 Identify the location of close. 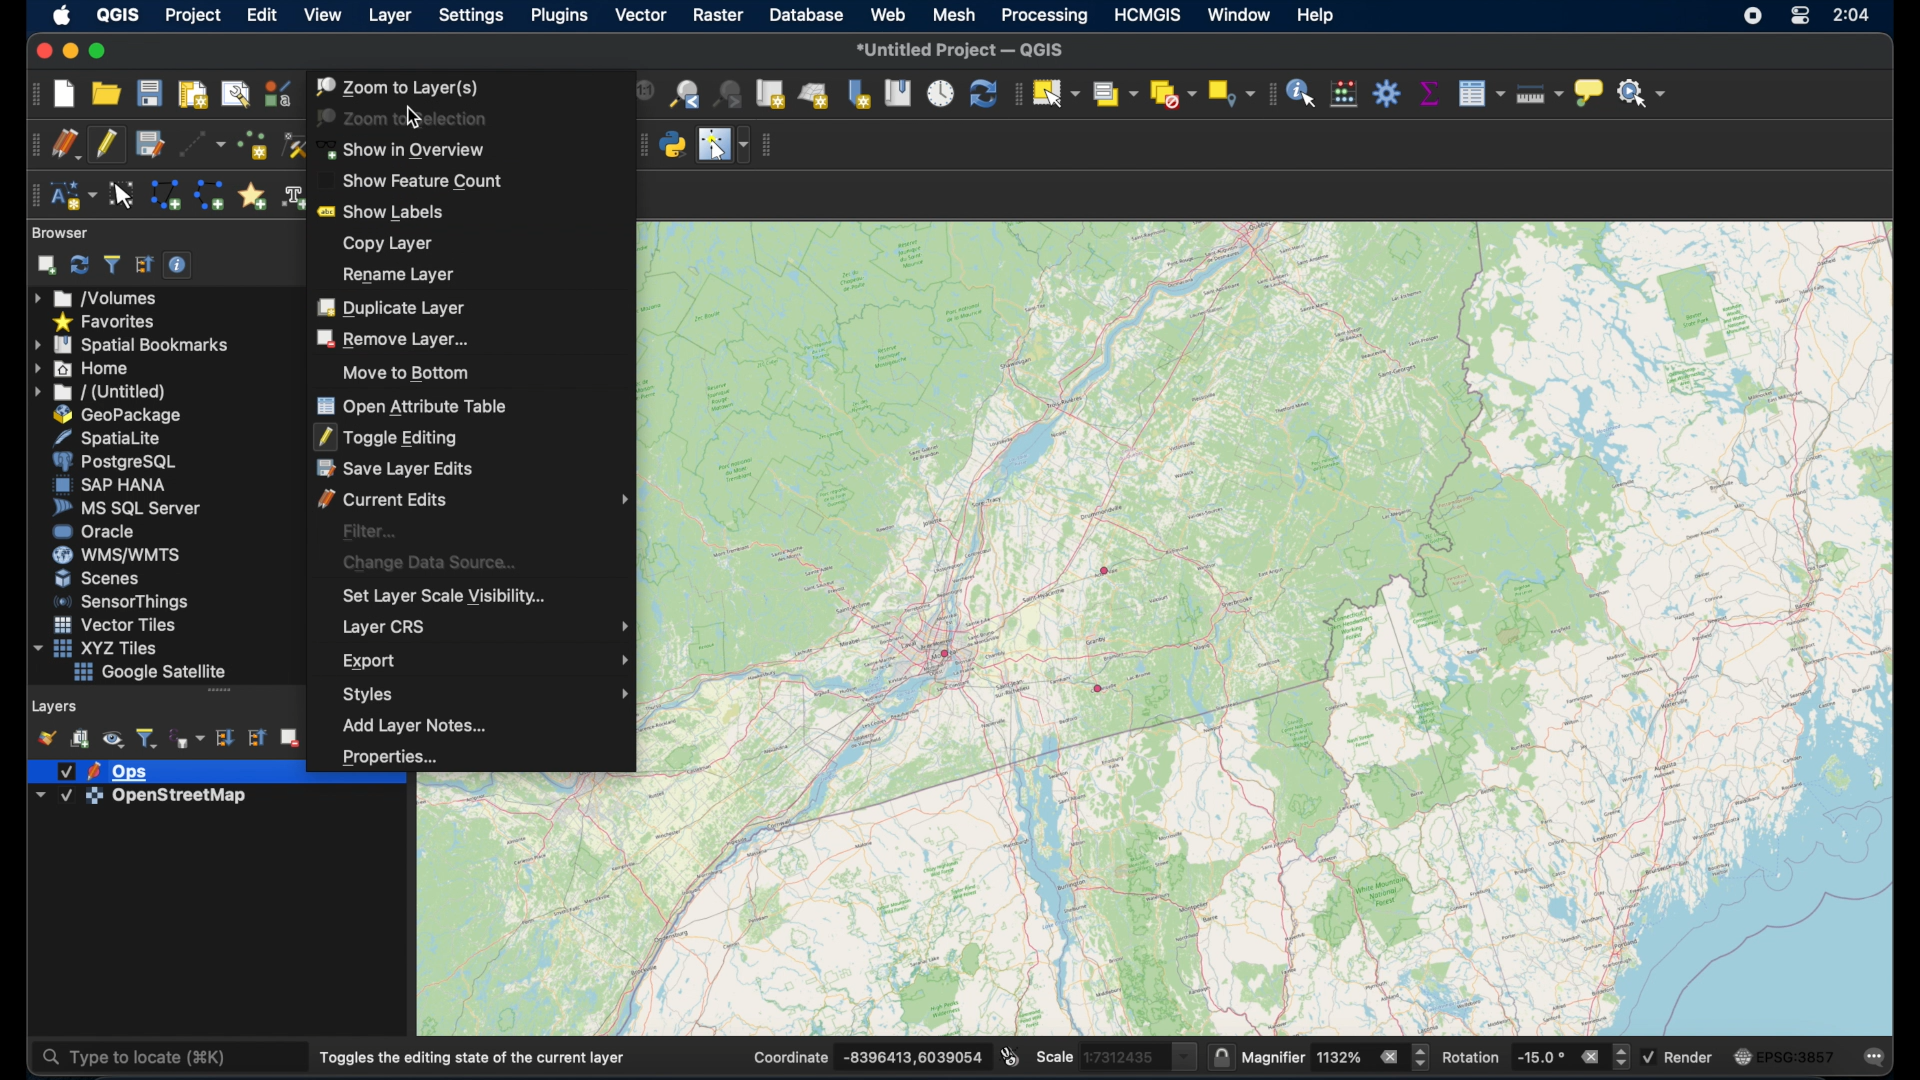
(40, 51).